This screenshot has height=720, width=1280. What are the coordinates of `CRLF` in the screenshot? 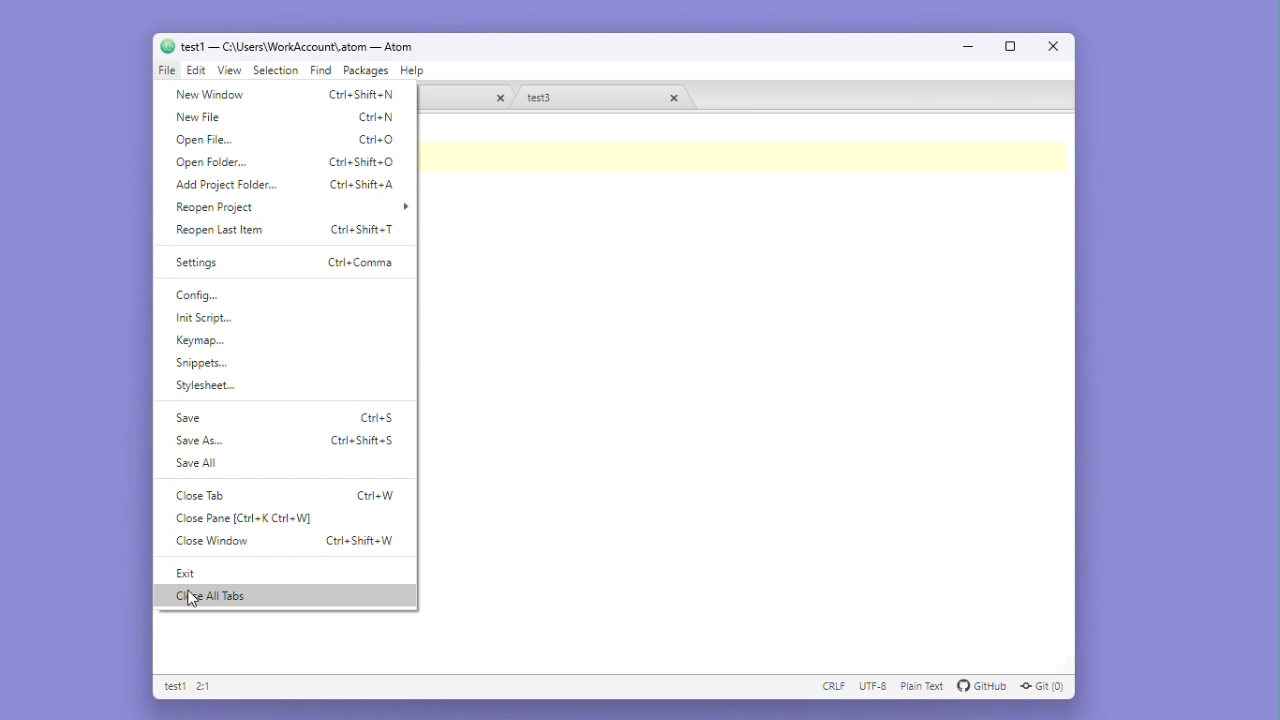 It's located at (834, 685).